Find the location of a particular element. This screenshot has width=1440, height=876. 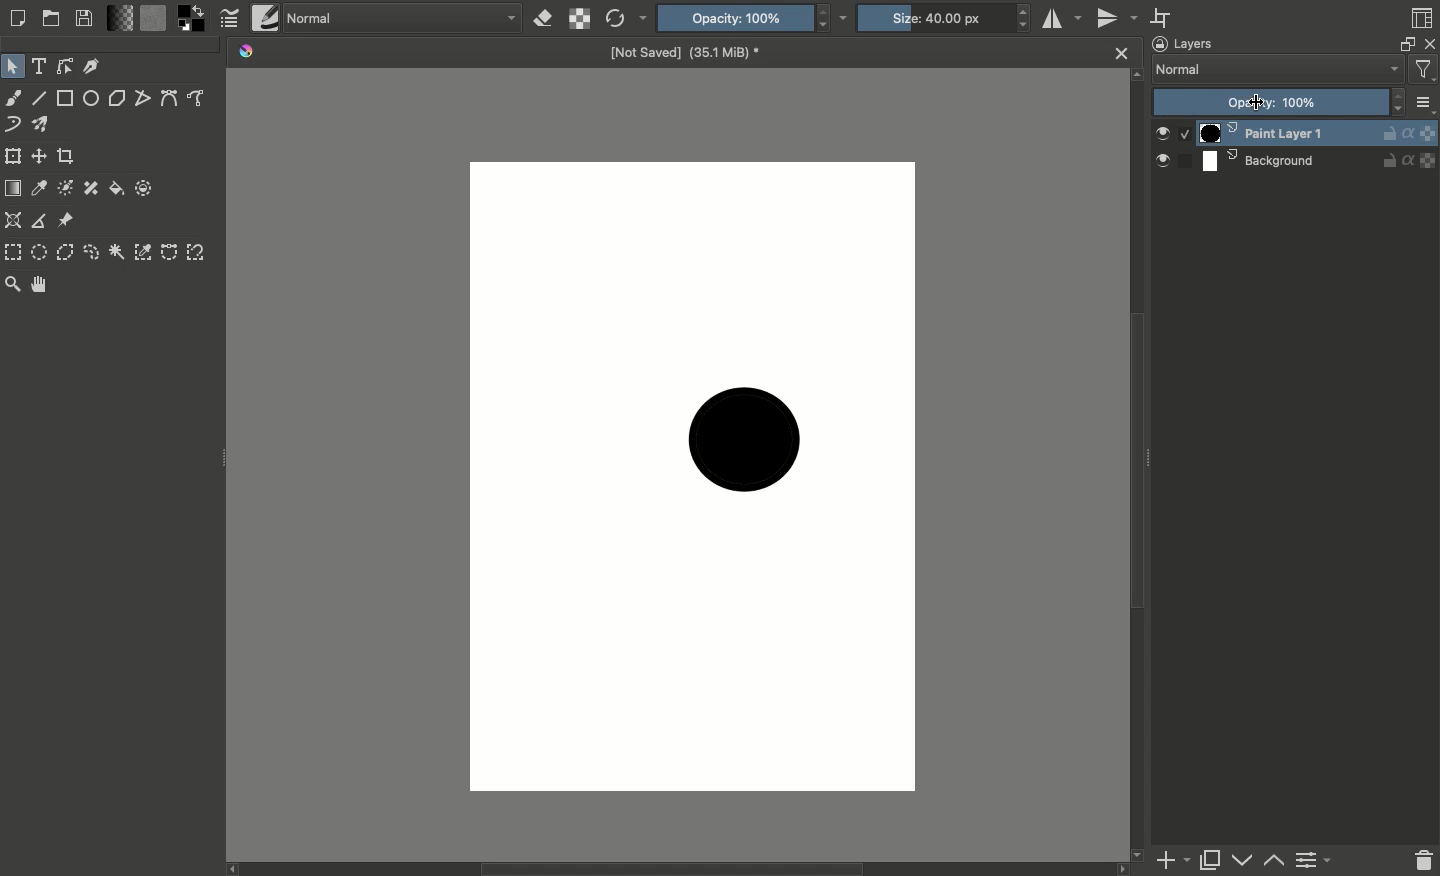

Save is located at coordinates (85, 20).